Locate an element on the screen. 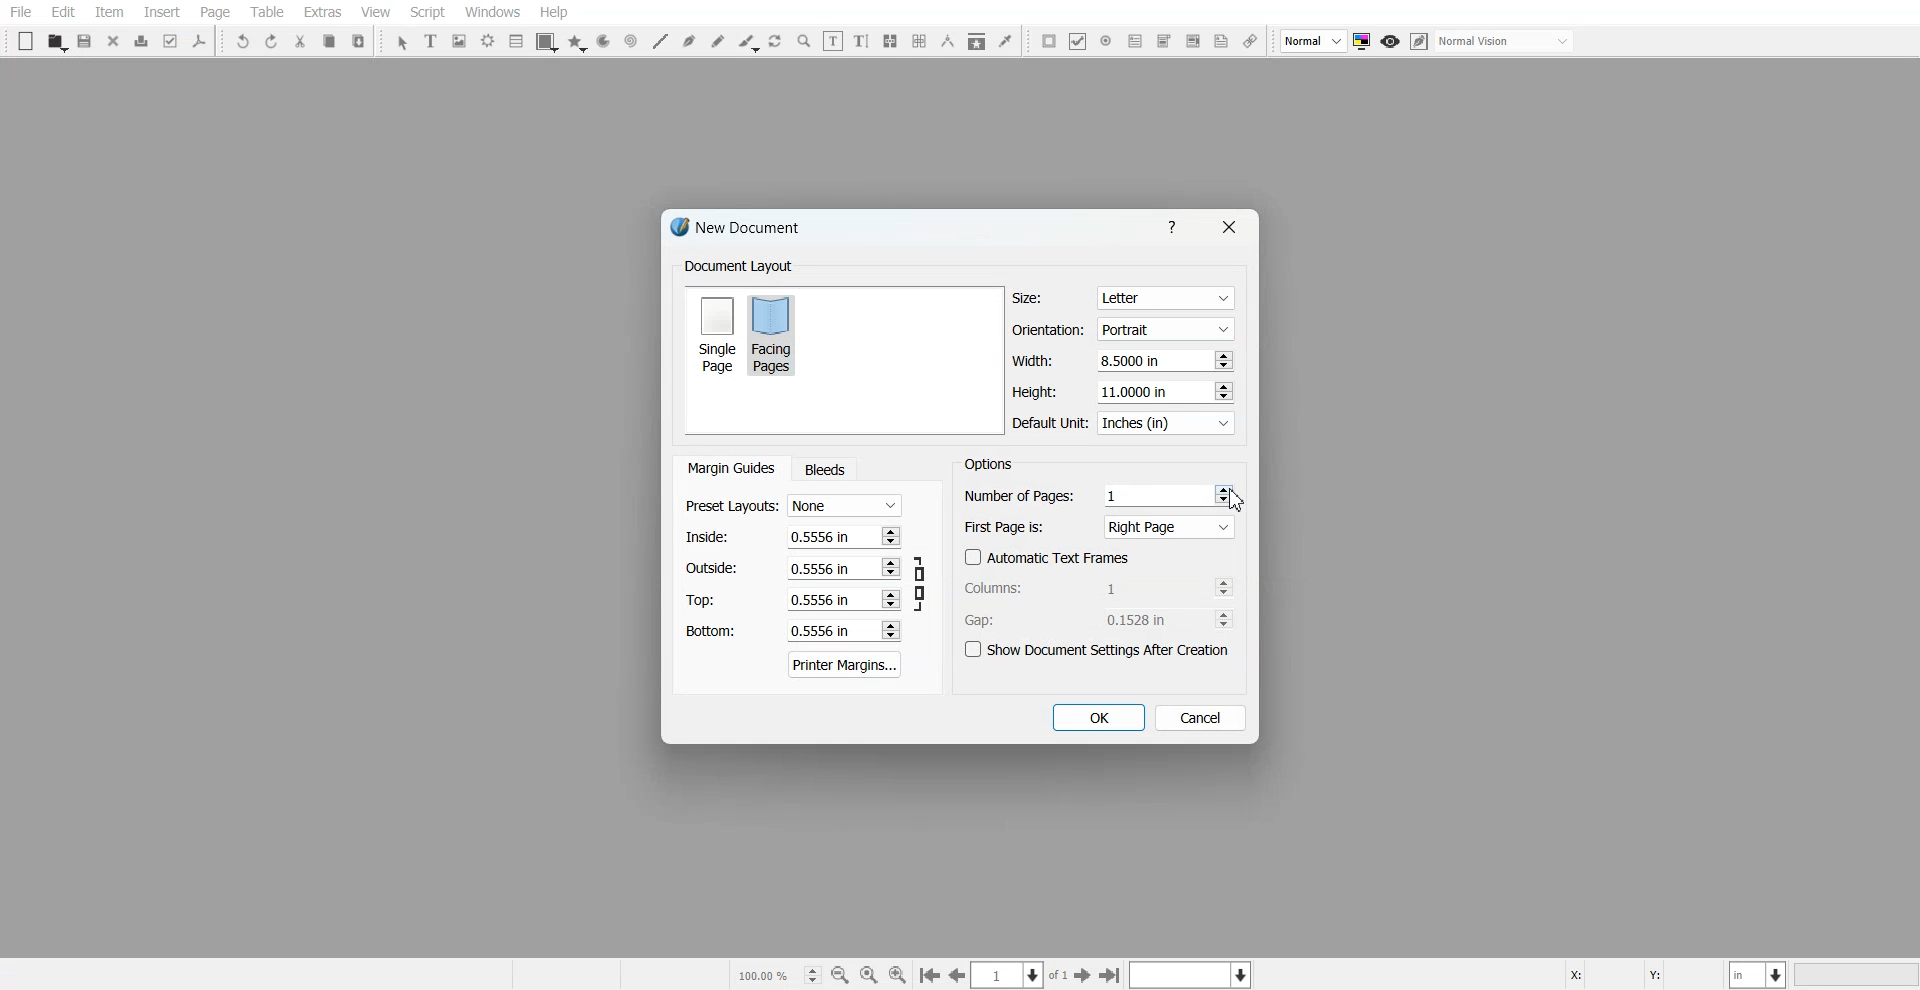 This screenshot has height=990, width=1920. Text Annotation is located at coordinates (1221, 42).